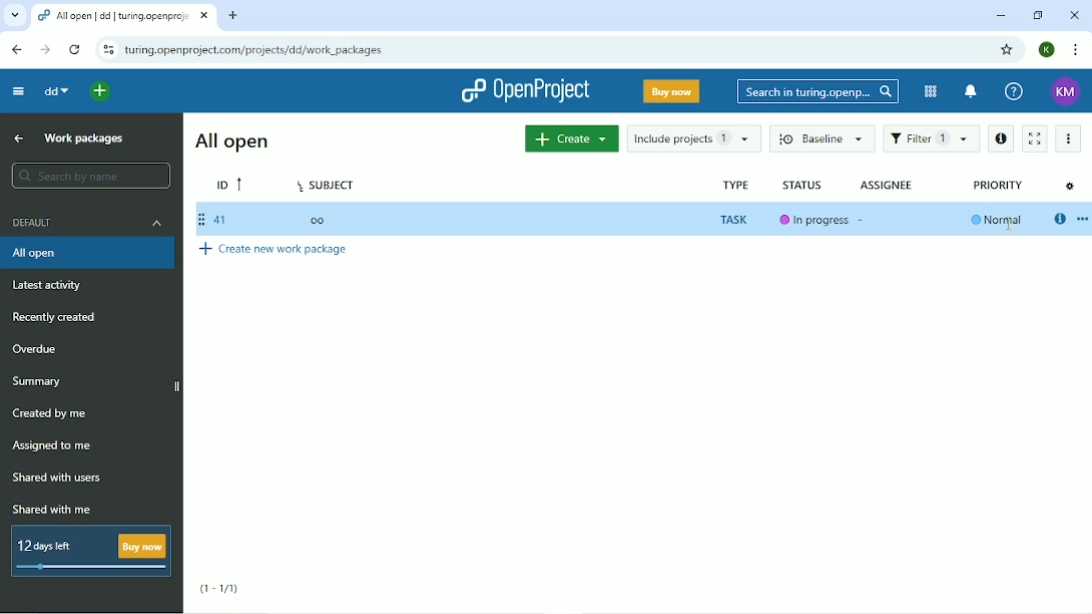  I want to click on Configure view, so click(1070, 185).